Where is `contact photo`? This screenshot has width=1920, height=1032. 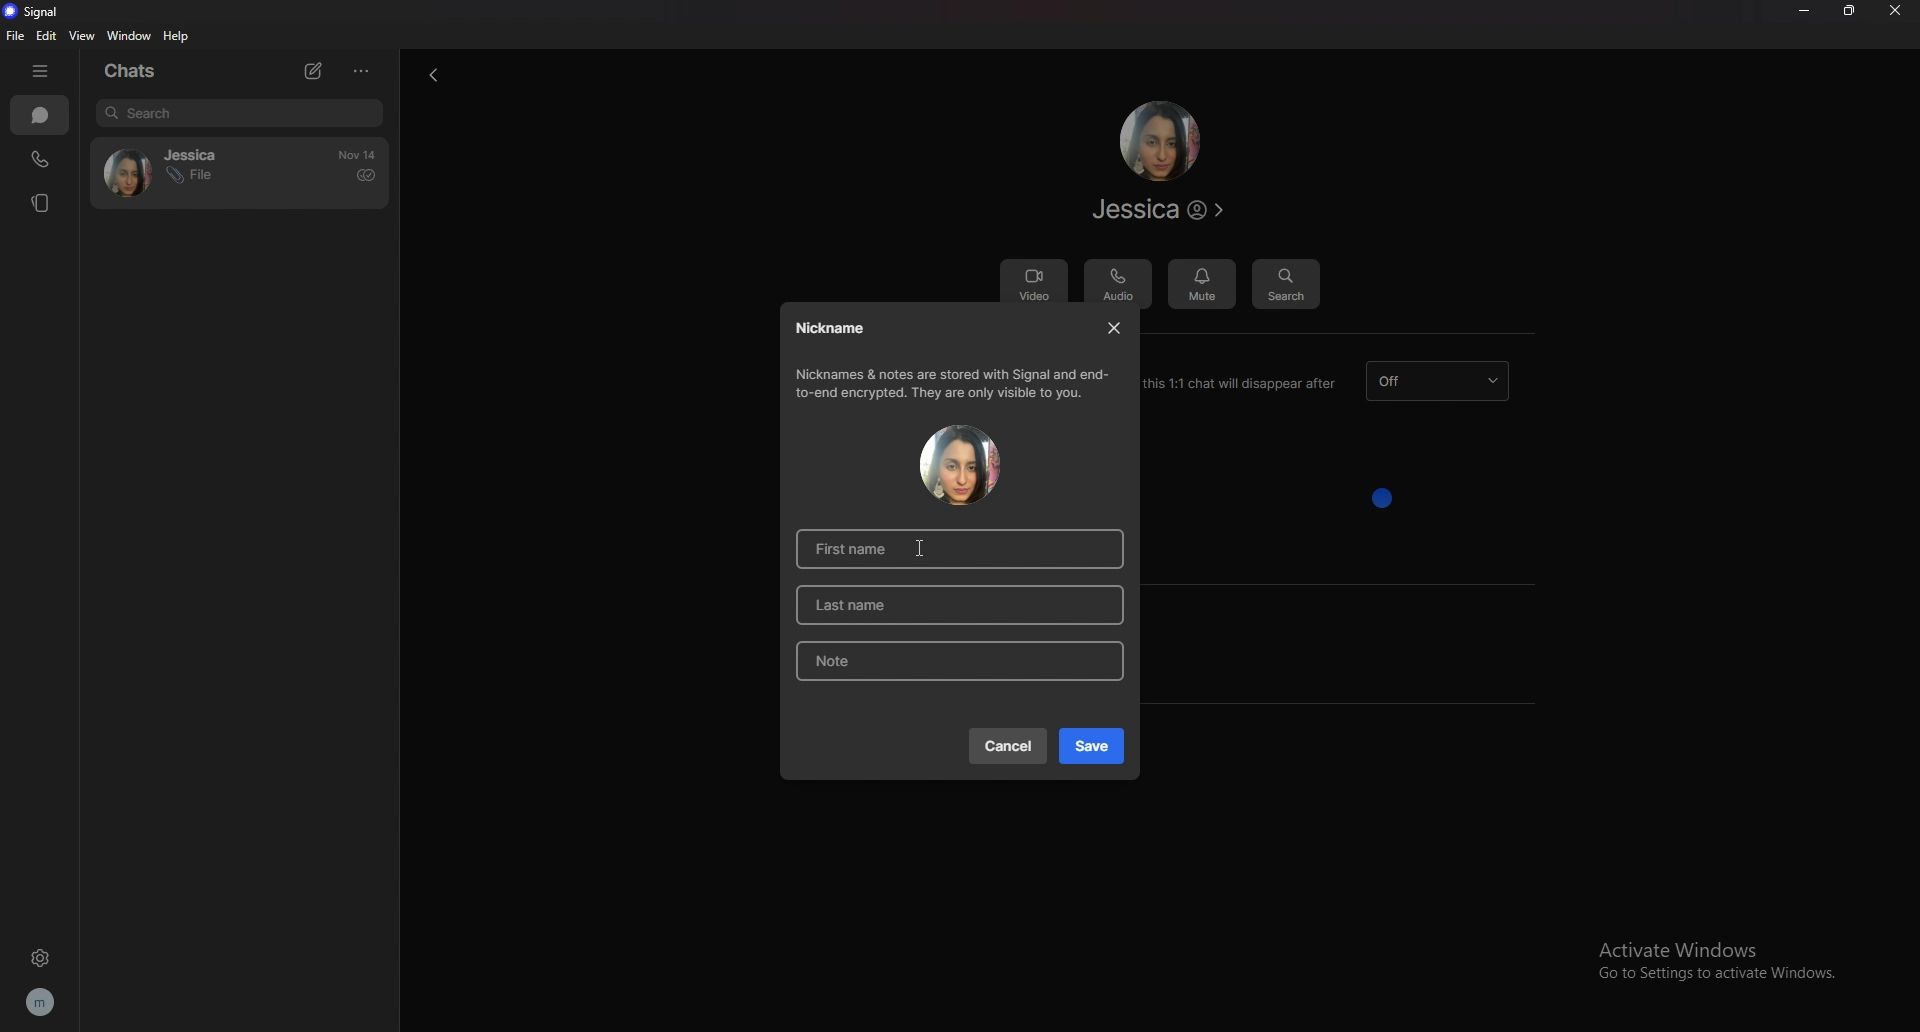
contact photo is located at coordinates (959, 465).